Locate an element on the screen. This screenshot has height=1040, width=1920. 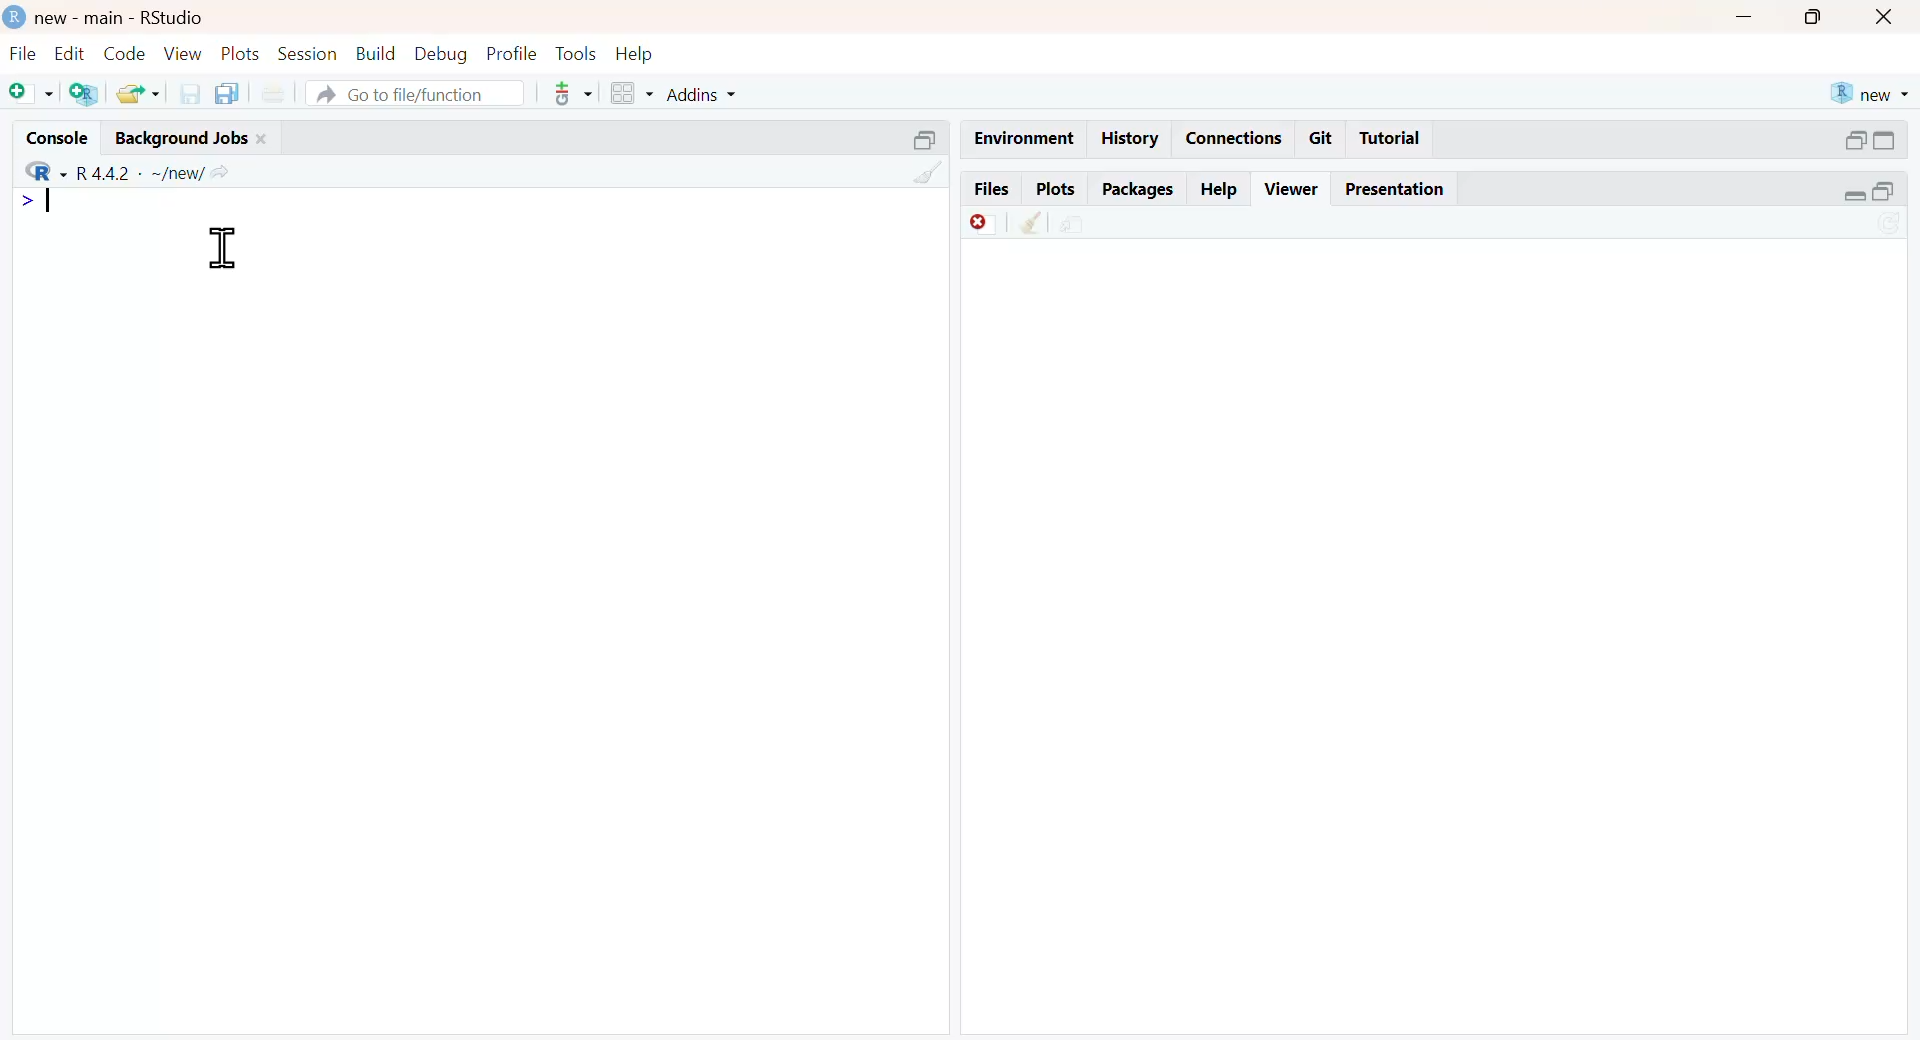
open in separate window is located at coordinates (1857, 140).